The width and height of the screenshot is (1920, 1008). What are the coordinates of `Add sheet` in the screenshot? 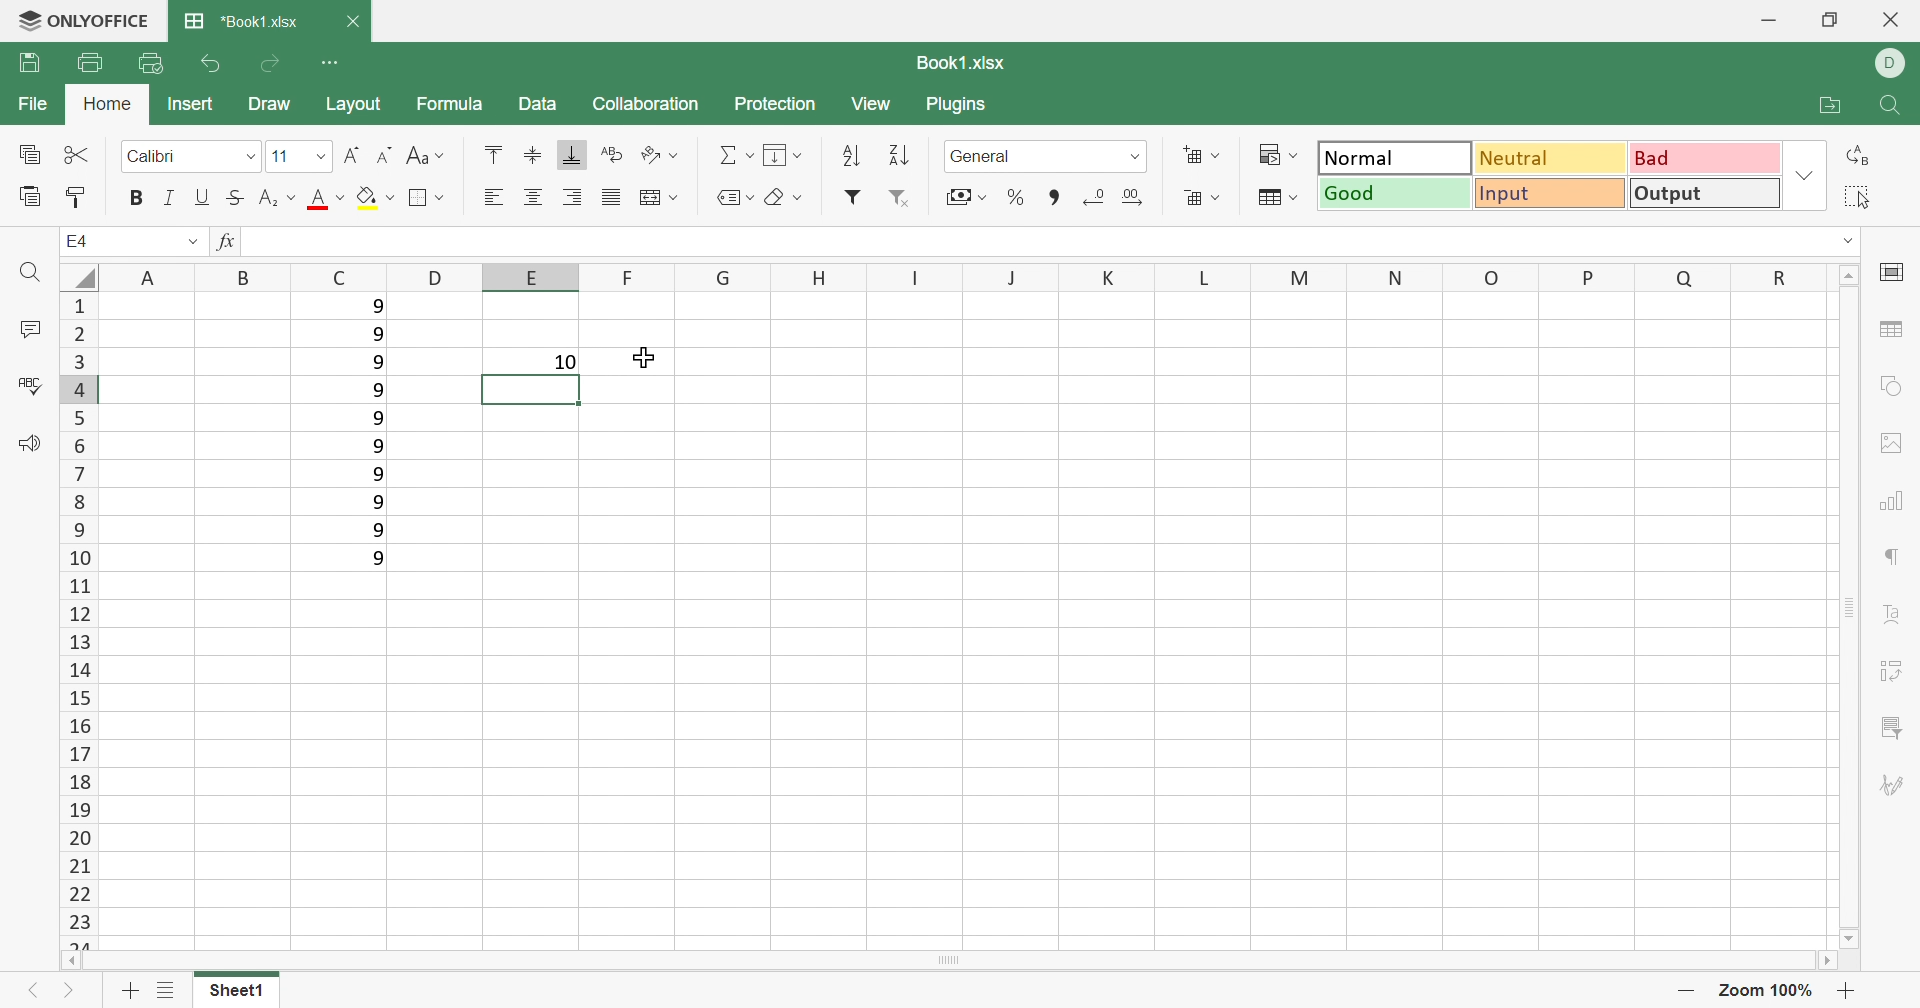 It's located at (131, 990).